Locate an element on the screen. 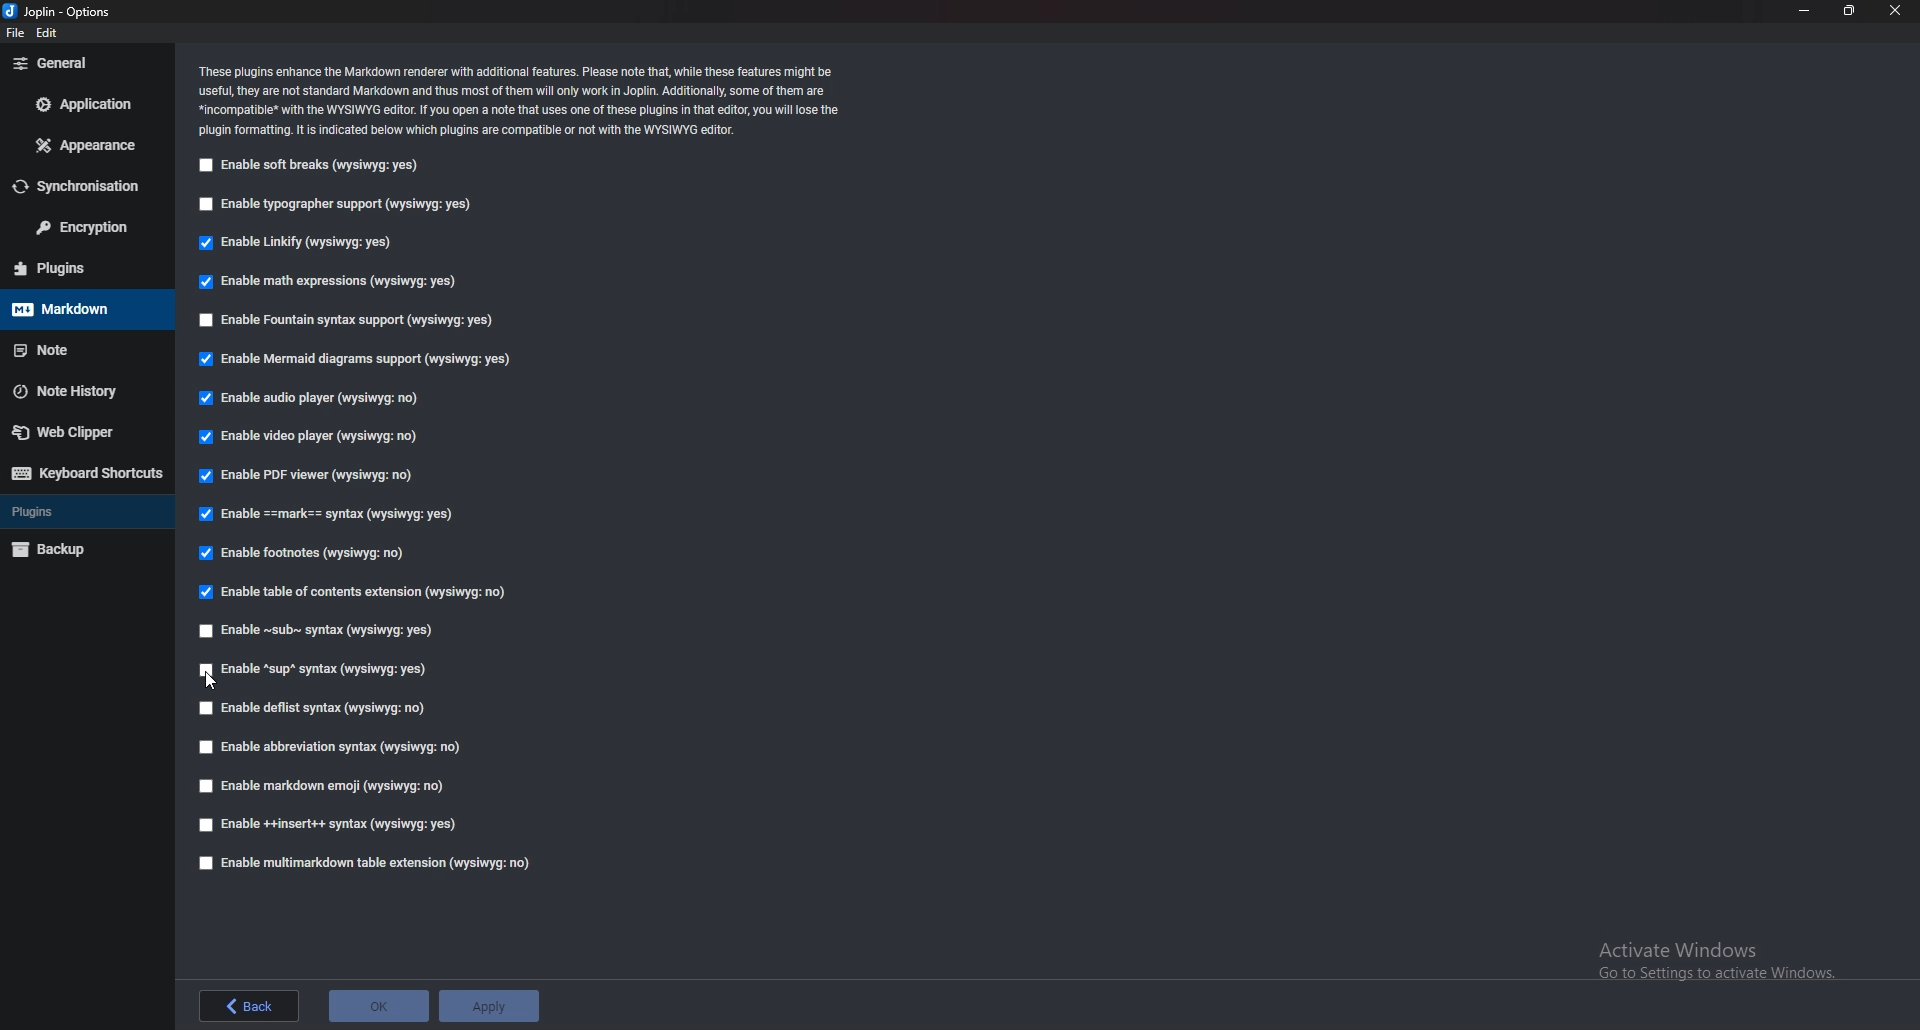  Enable video player (wysiwyg: no) is located at coordinates (316, 435).